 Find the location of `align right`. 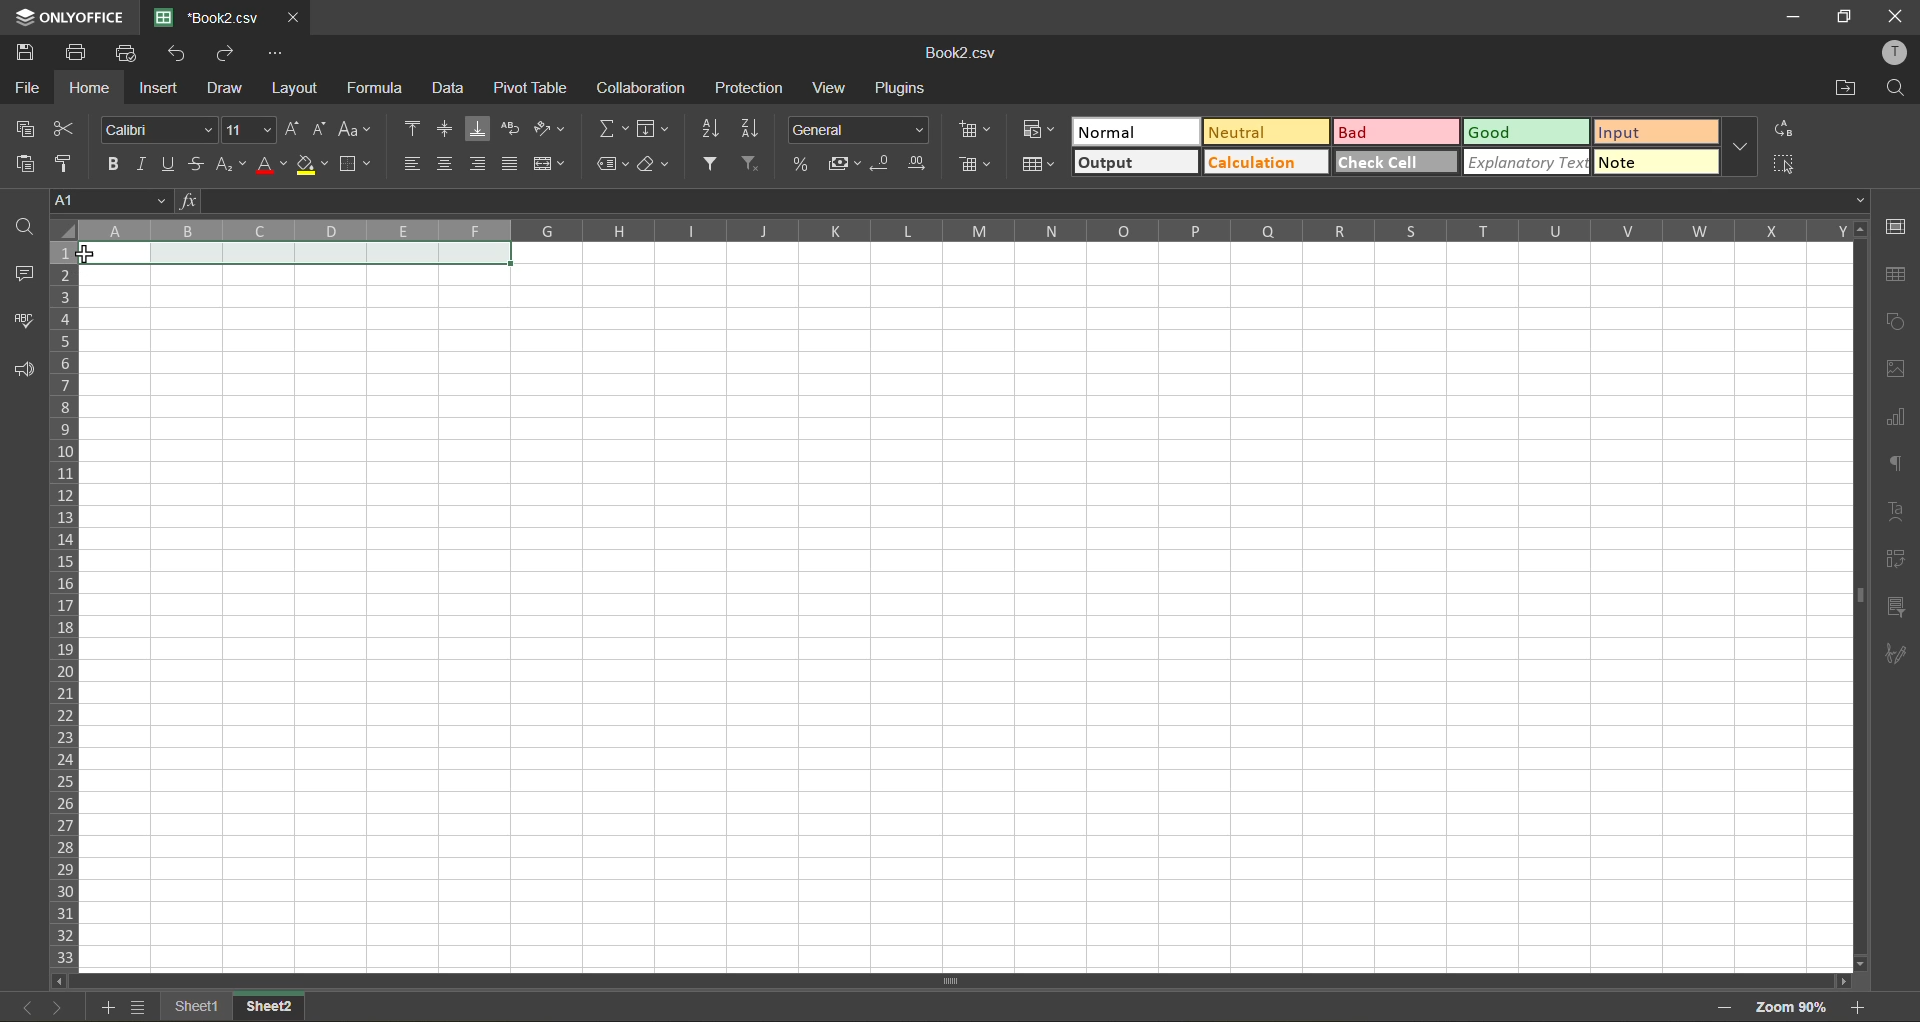

align right is located at coordinates (482, 164).